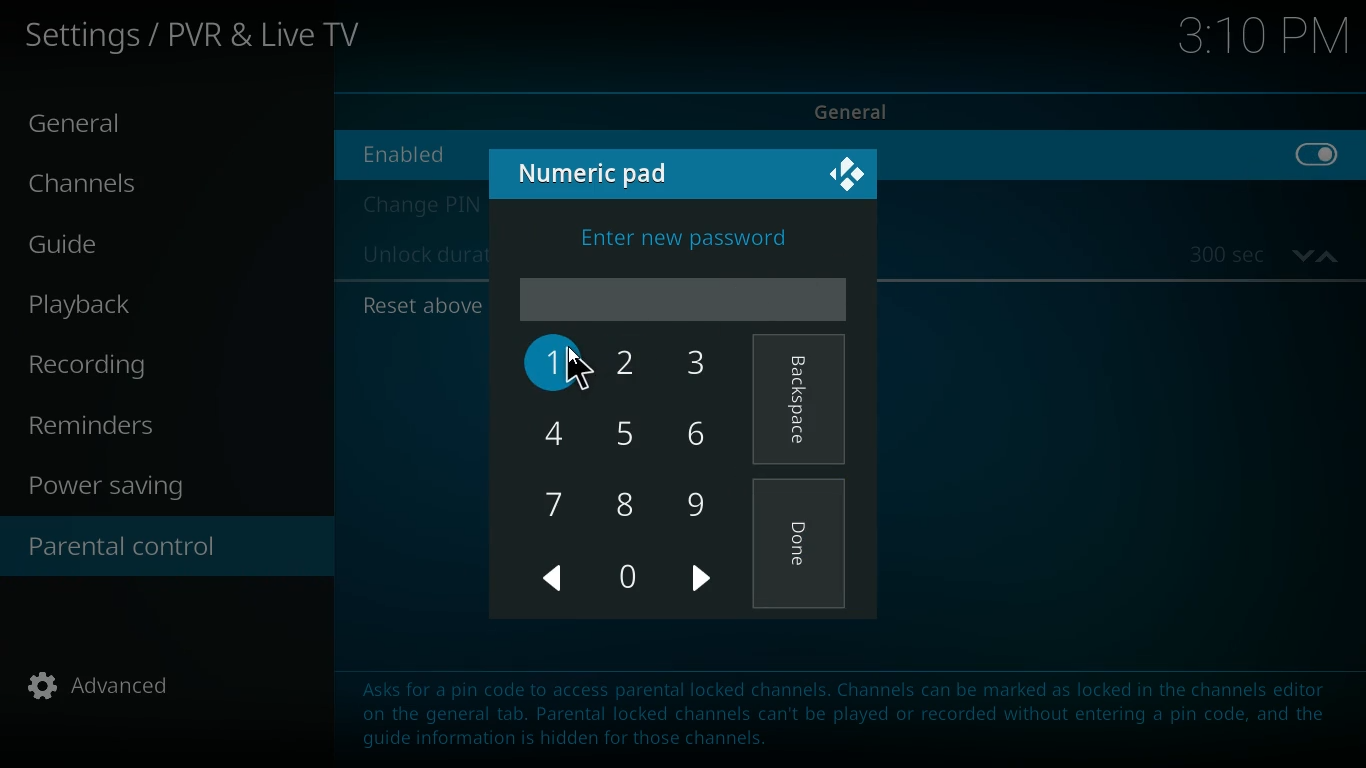 The width and height of the screenshot is (1366, 768). Describe the element at coordinates (114, 692) in the screenshot. I see `advanced` at that location.